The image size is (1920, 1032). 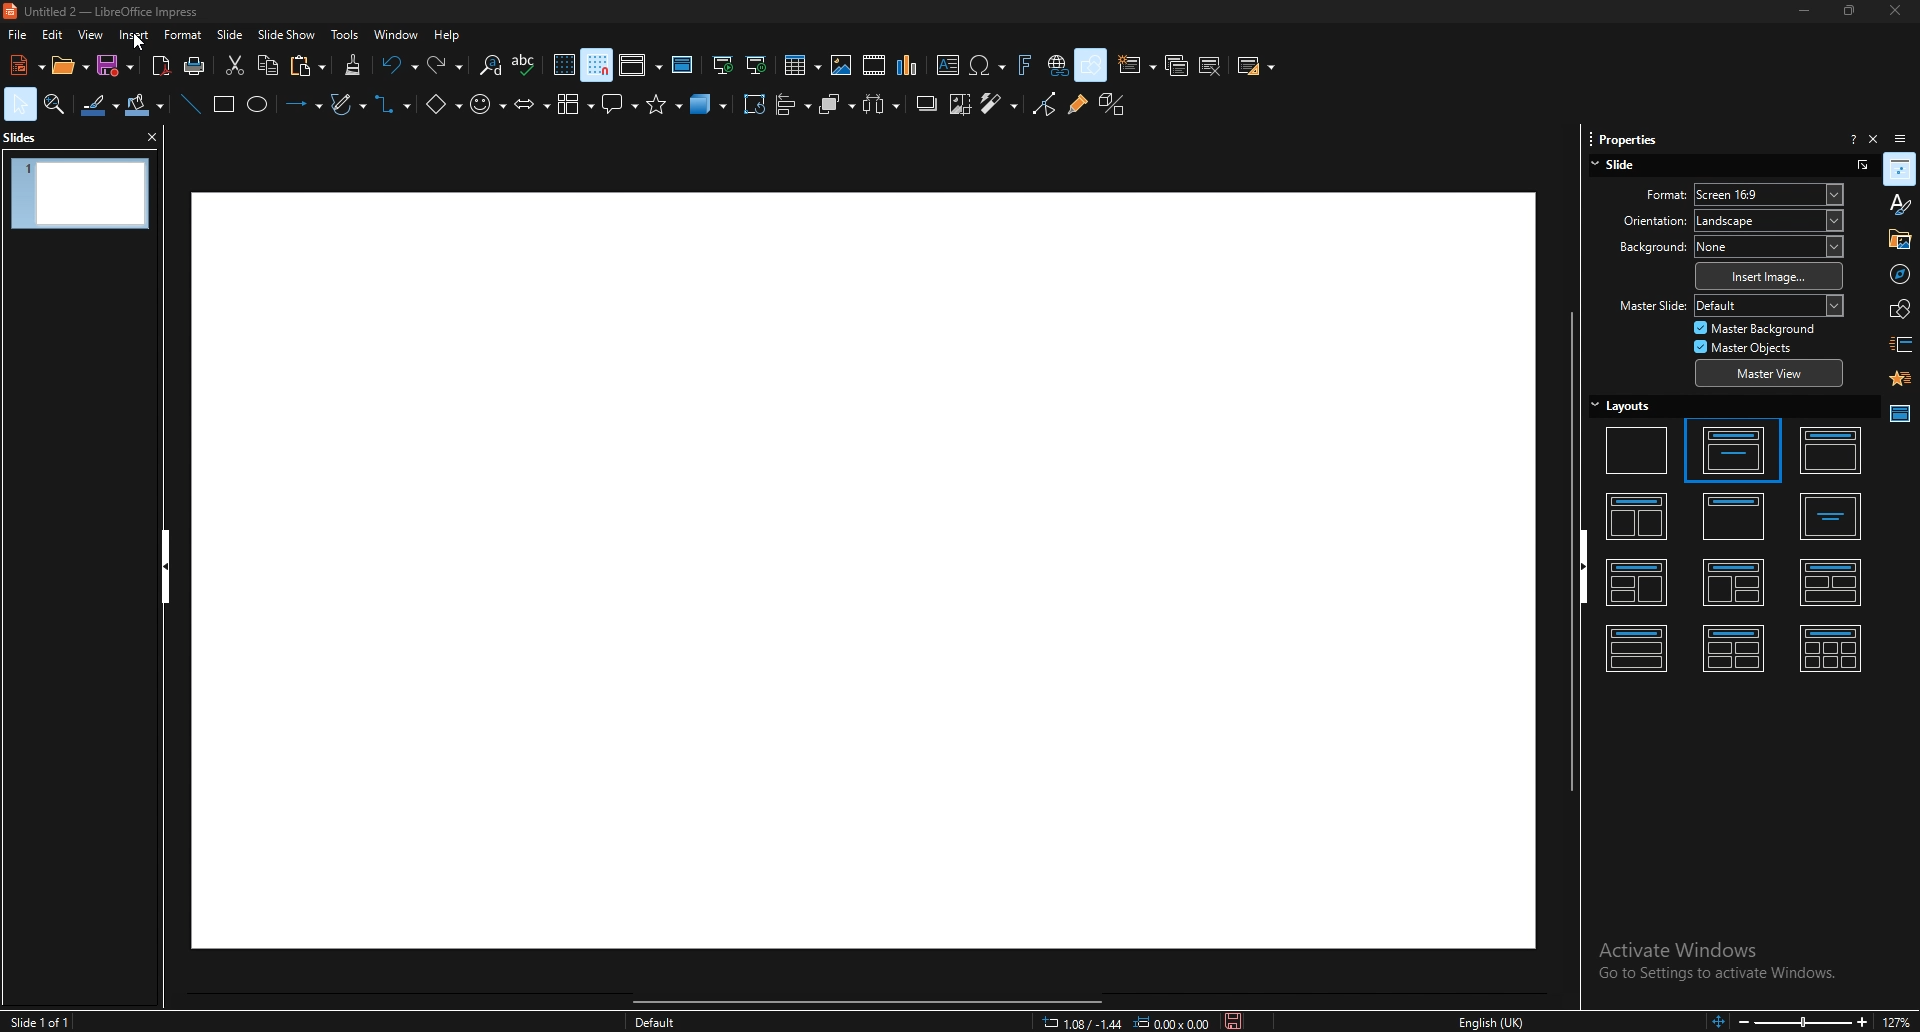 I want to click on zoom out, so click(x=1740, y=1022).